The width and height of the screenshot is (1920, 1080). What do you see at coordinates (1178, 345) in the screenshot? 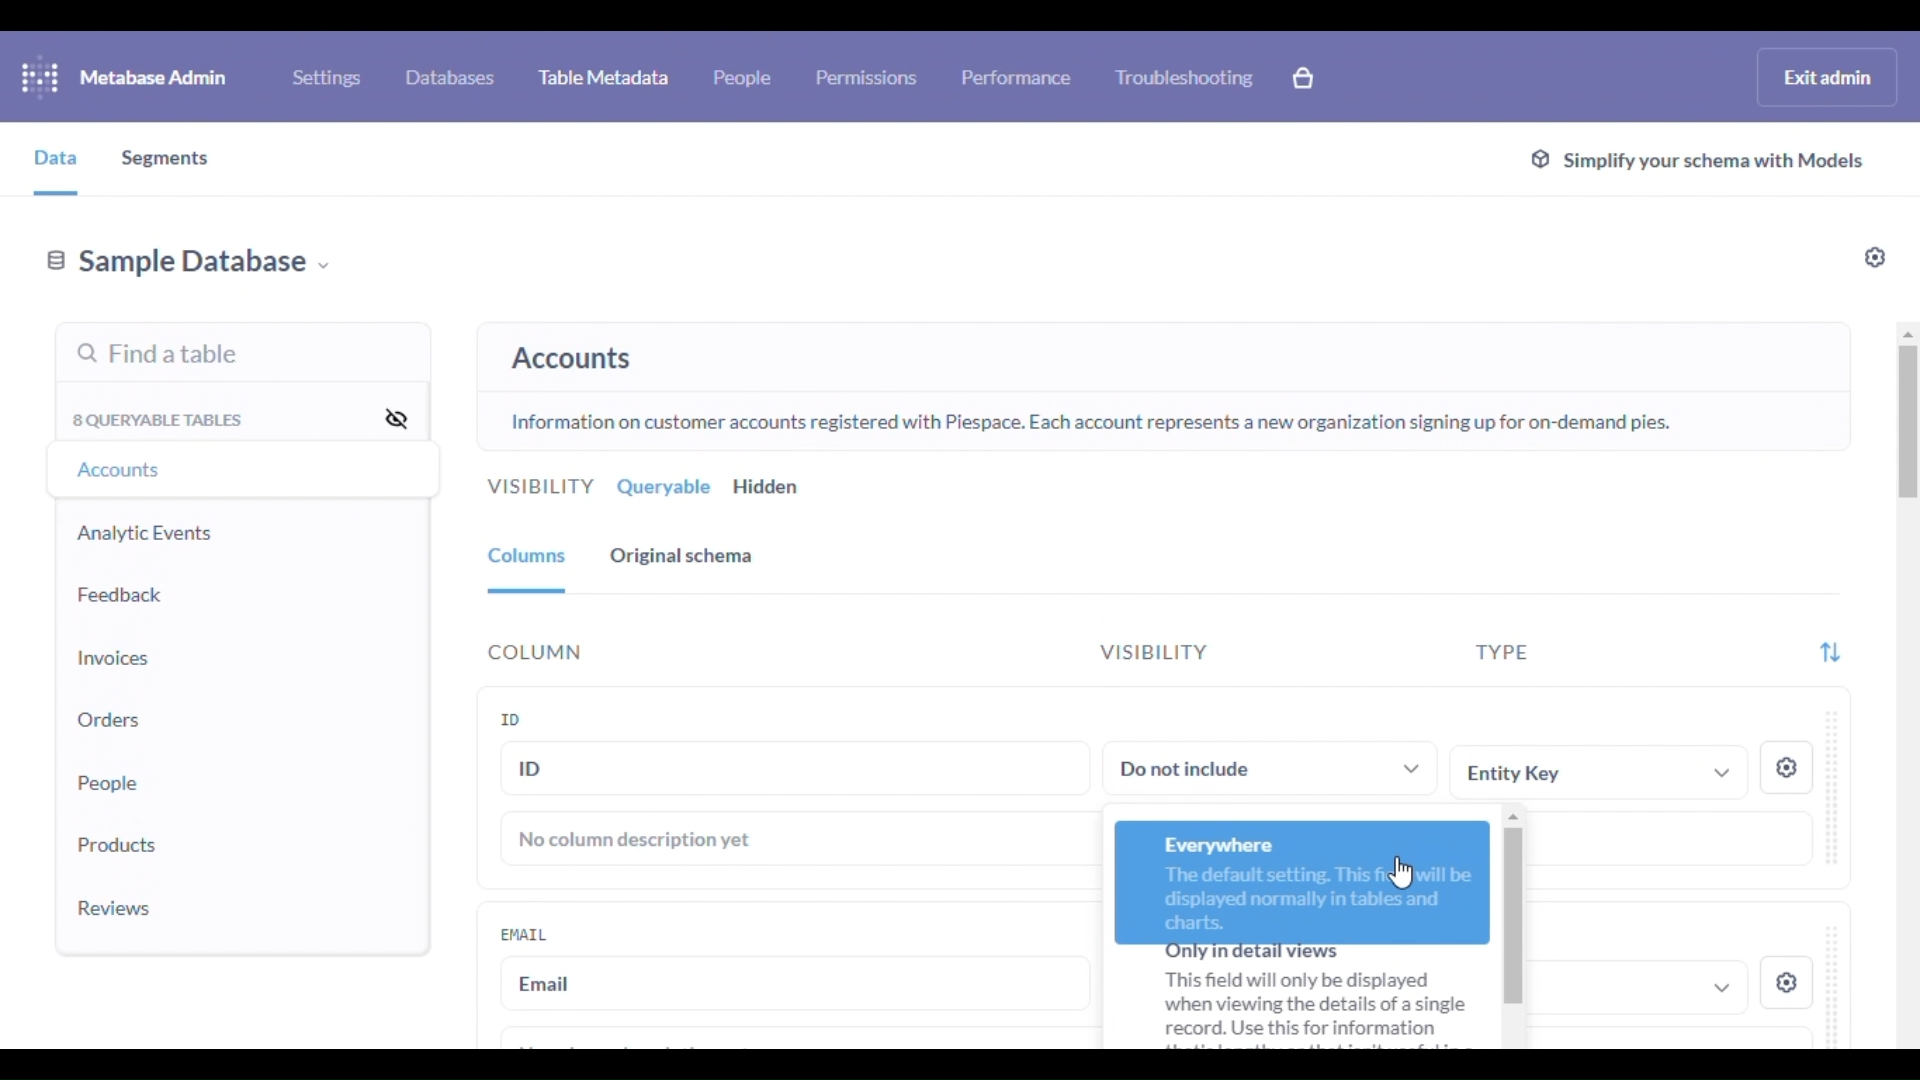
I see `select any table to see its schema and add or edit metadata.` at bounding box center [1178, 345].